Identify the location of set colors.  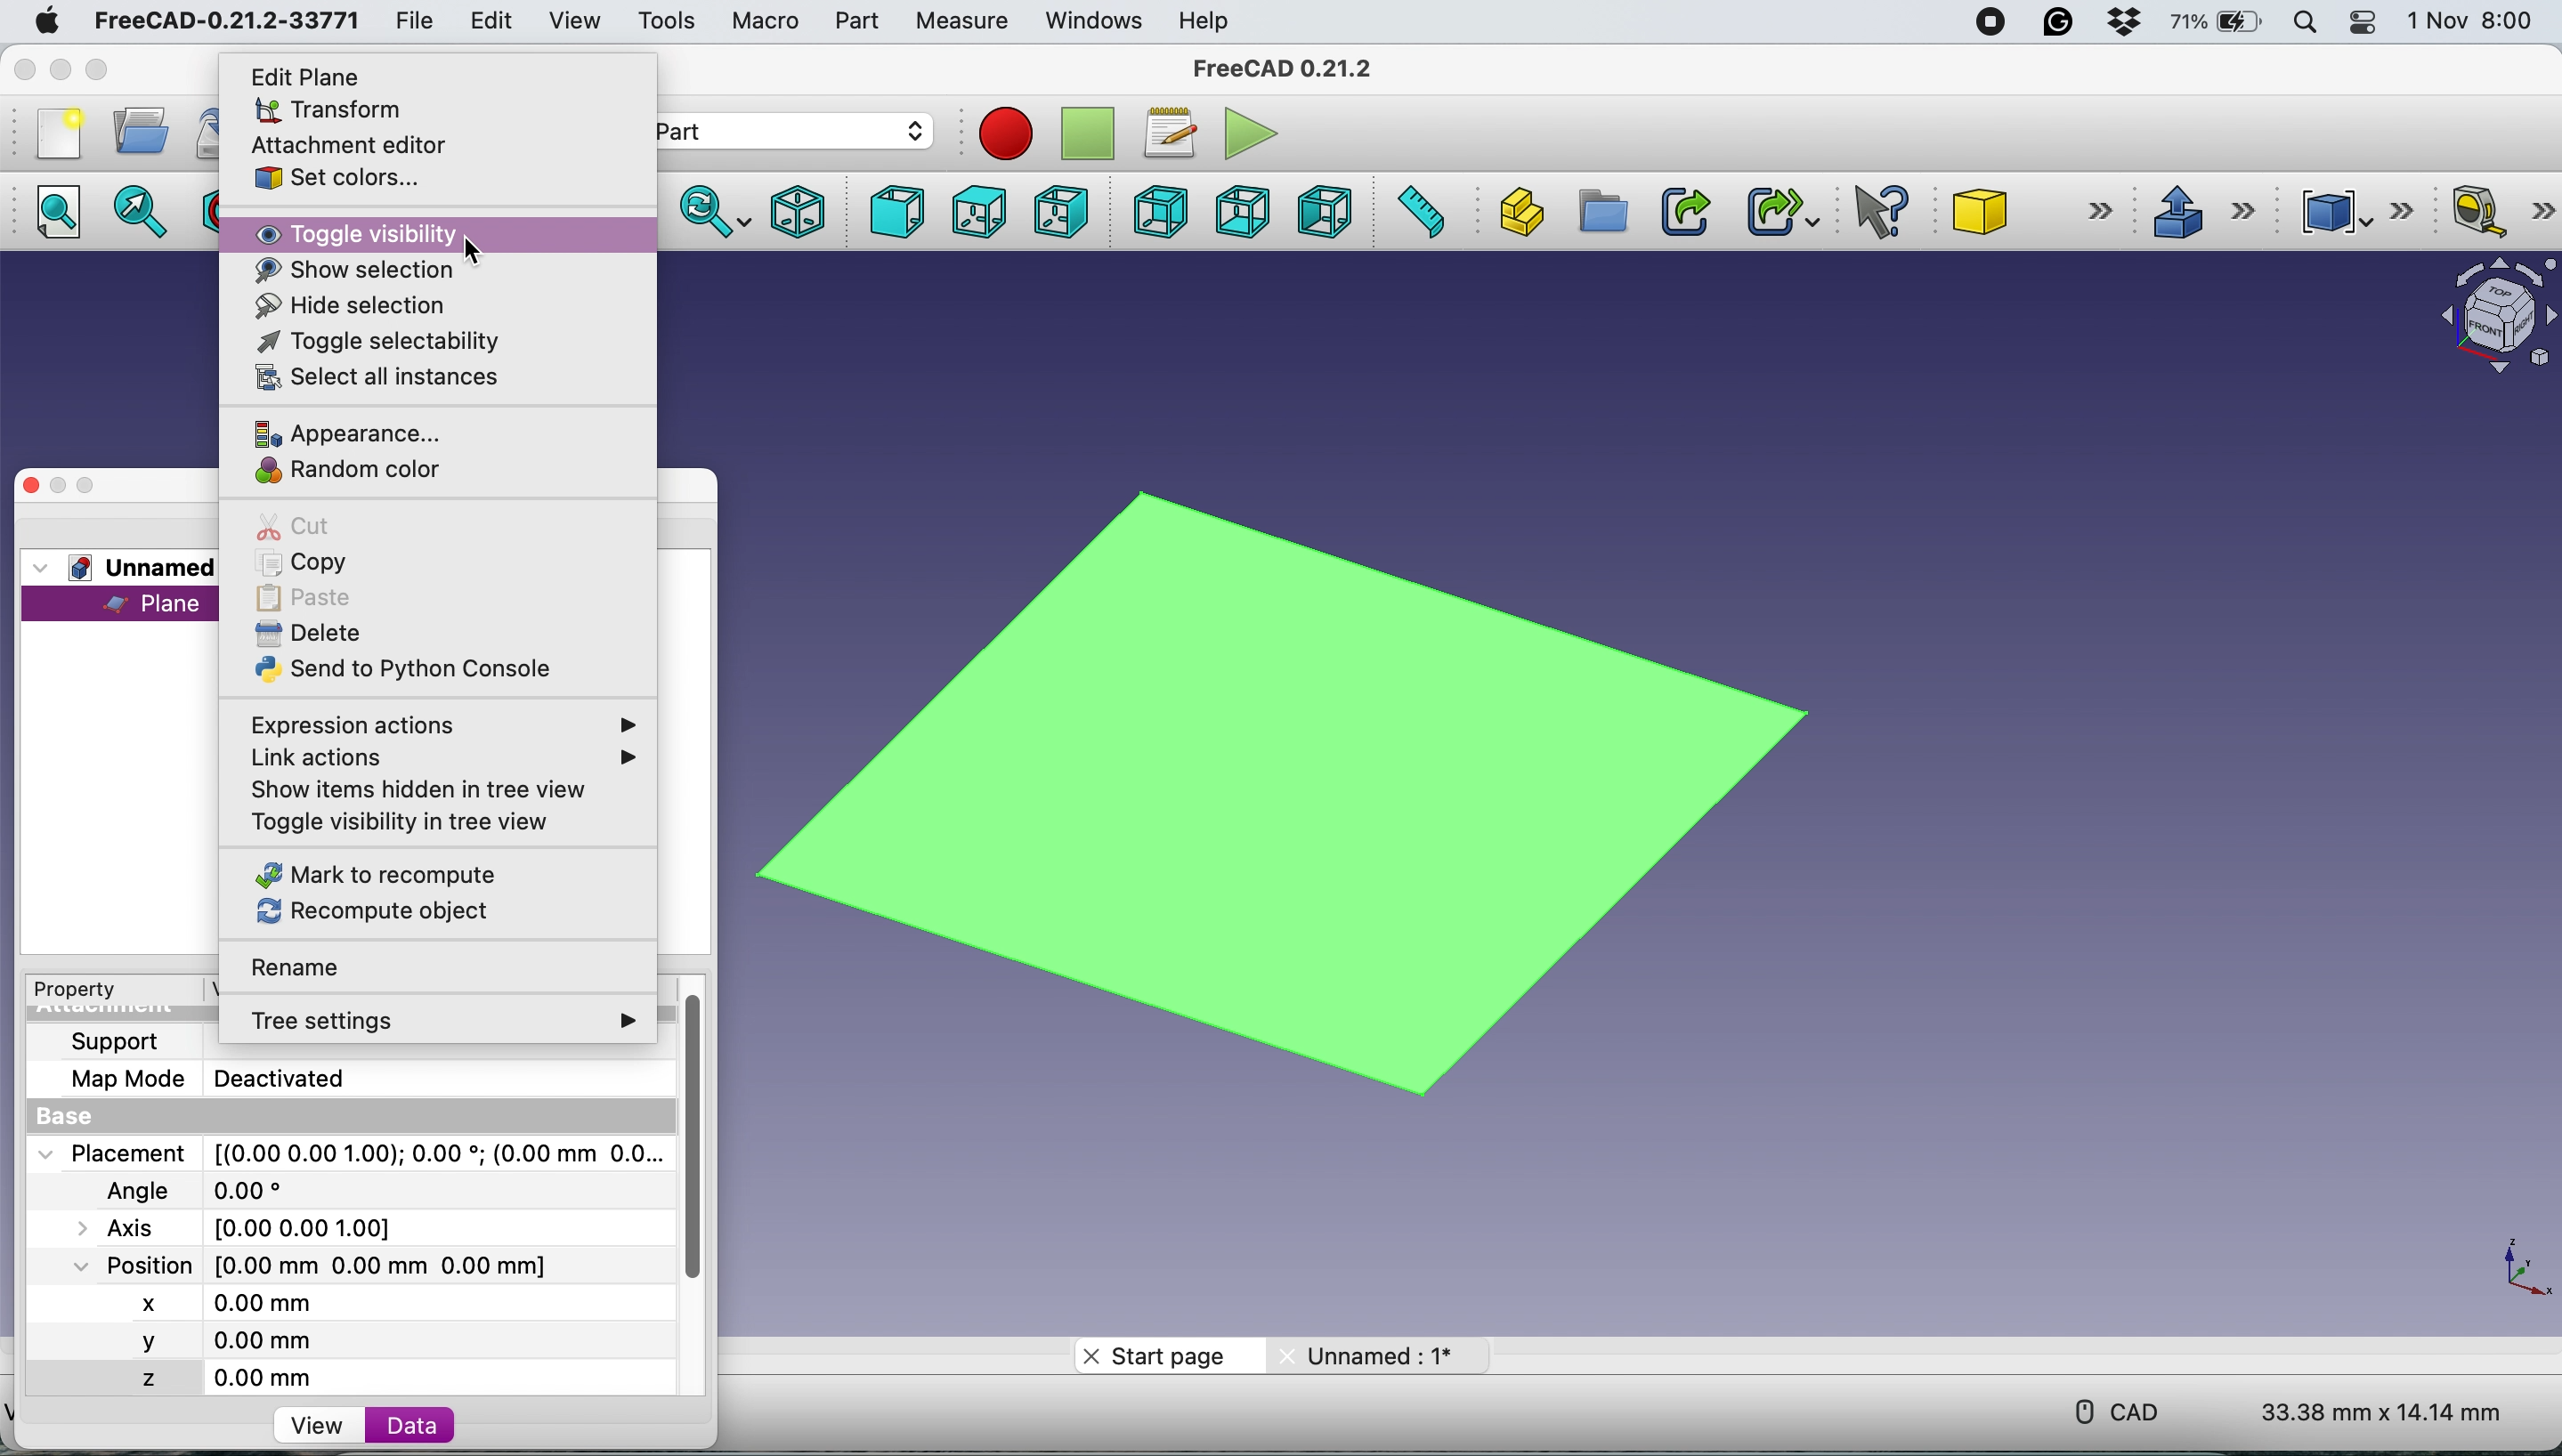
(334, 179).